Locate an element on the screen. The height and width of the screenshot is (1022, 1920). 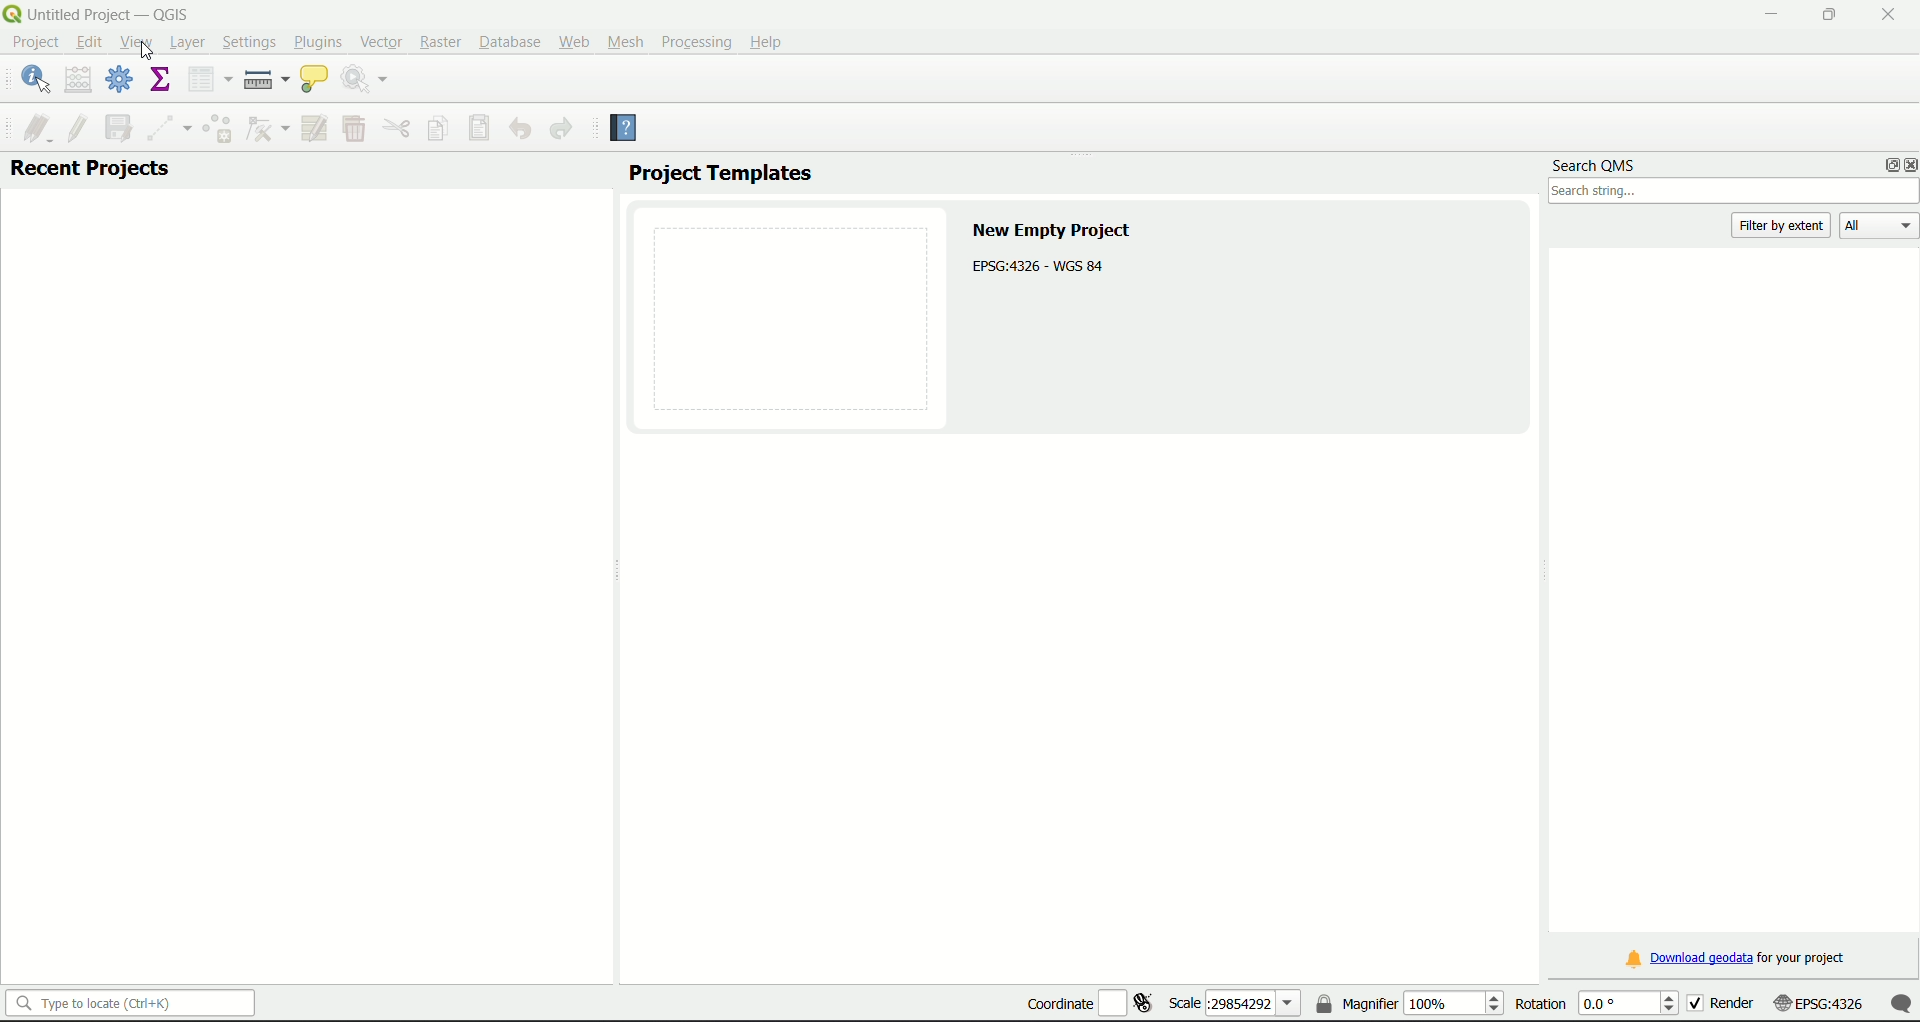
All is located at coordinates (1879, 225).